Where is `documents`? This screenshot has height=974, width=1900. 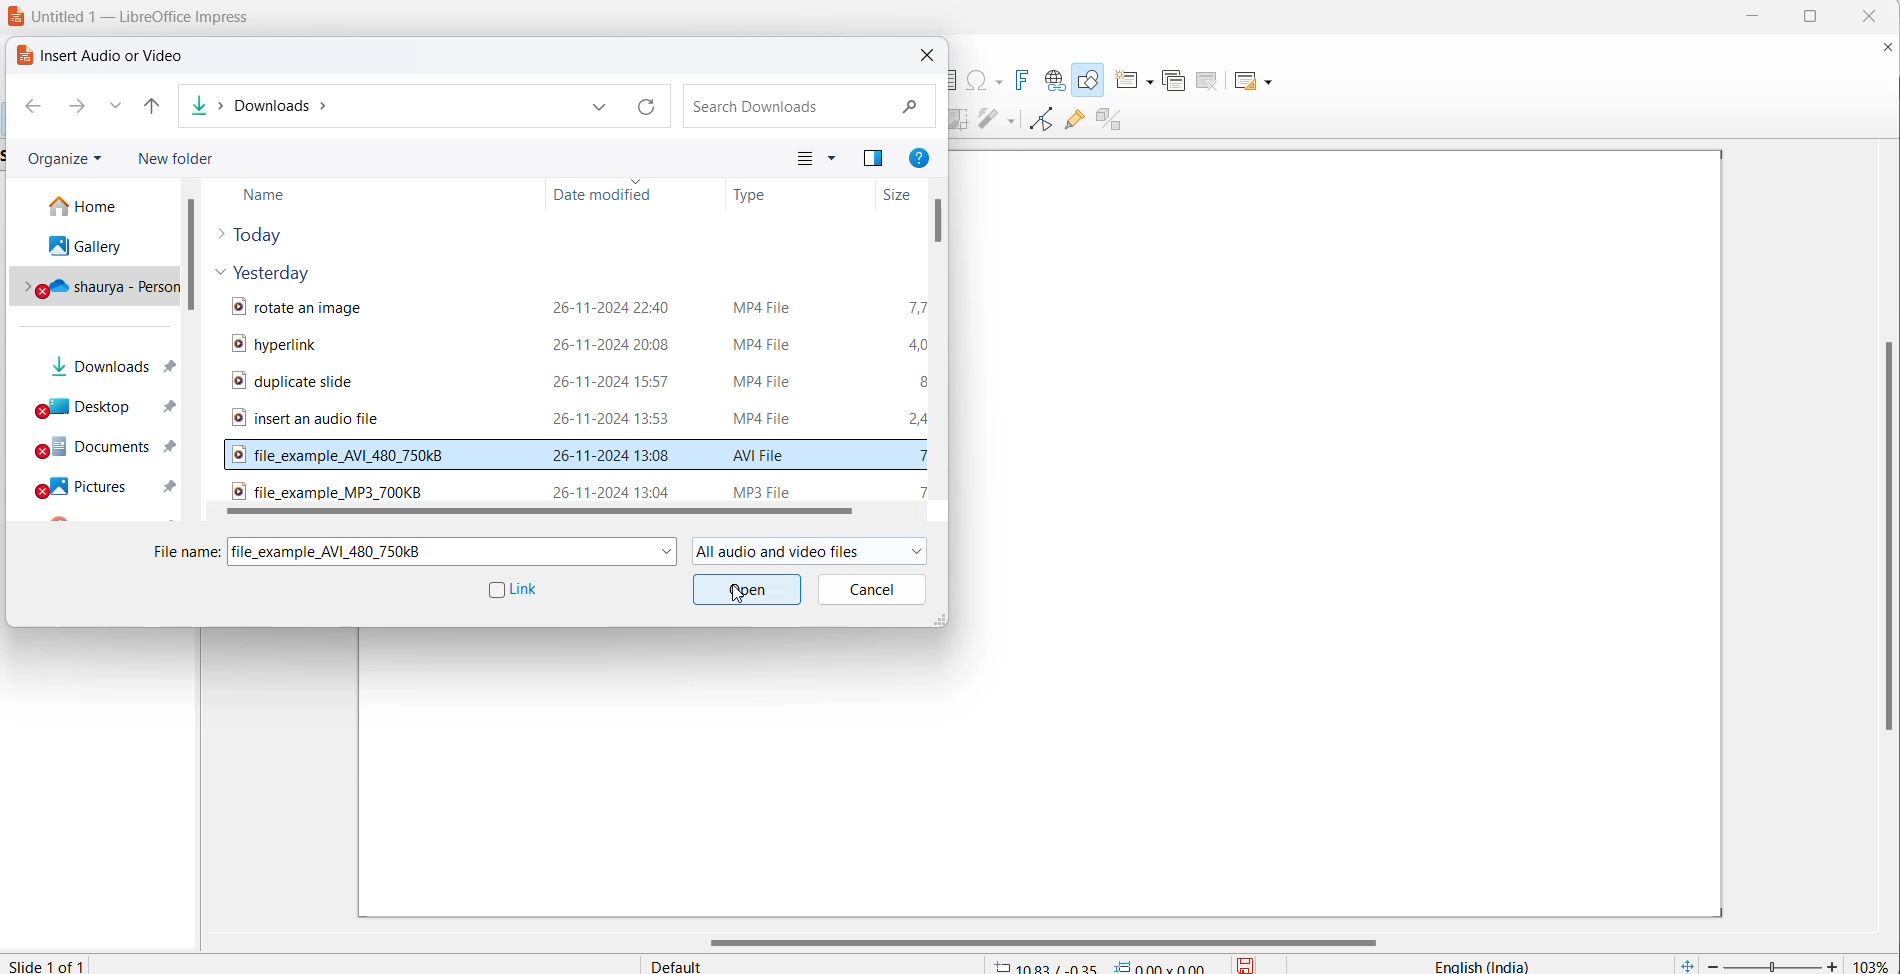
documents is located at coordinates (97, 446).